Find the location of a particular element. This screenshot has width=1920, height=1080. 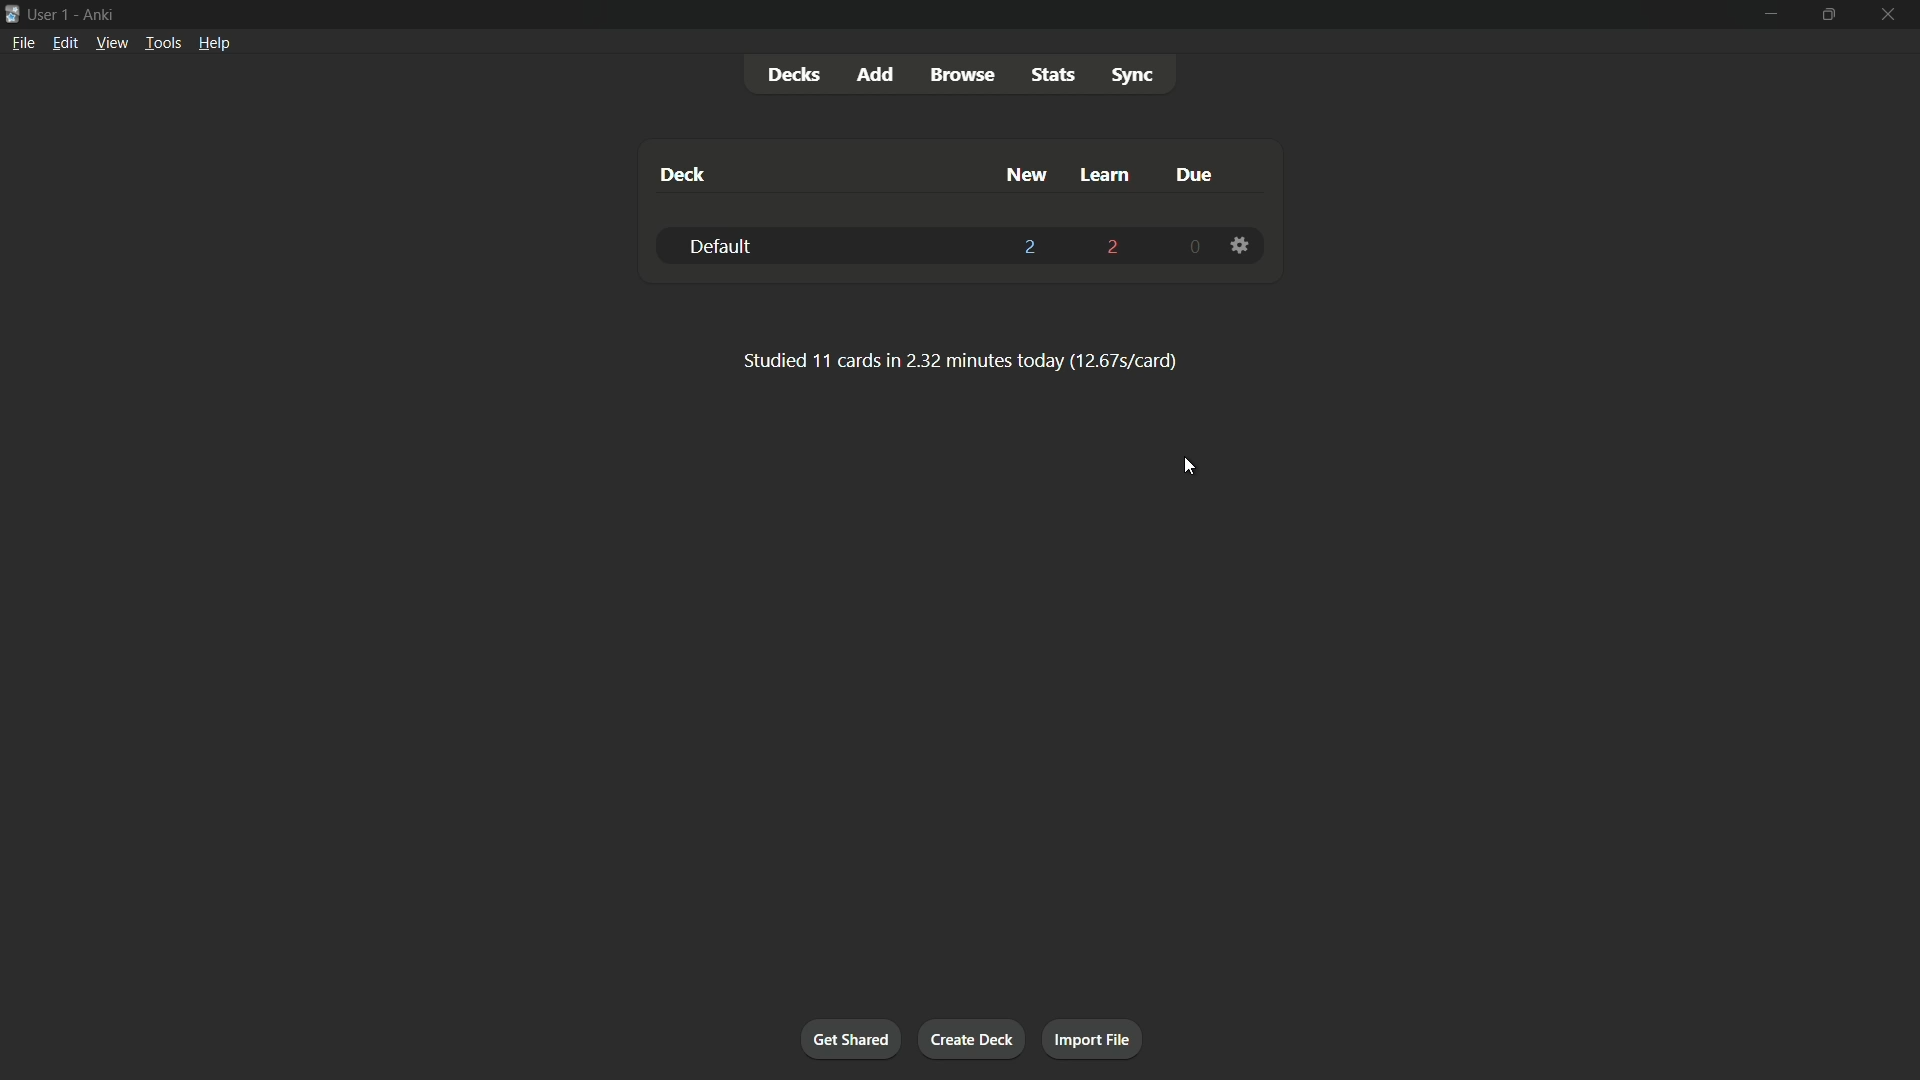

default is located at coordinates (723, 246).